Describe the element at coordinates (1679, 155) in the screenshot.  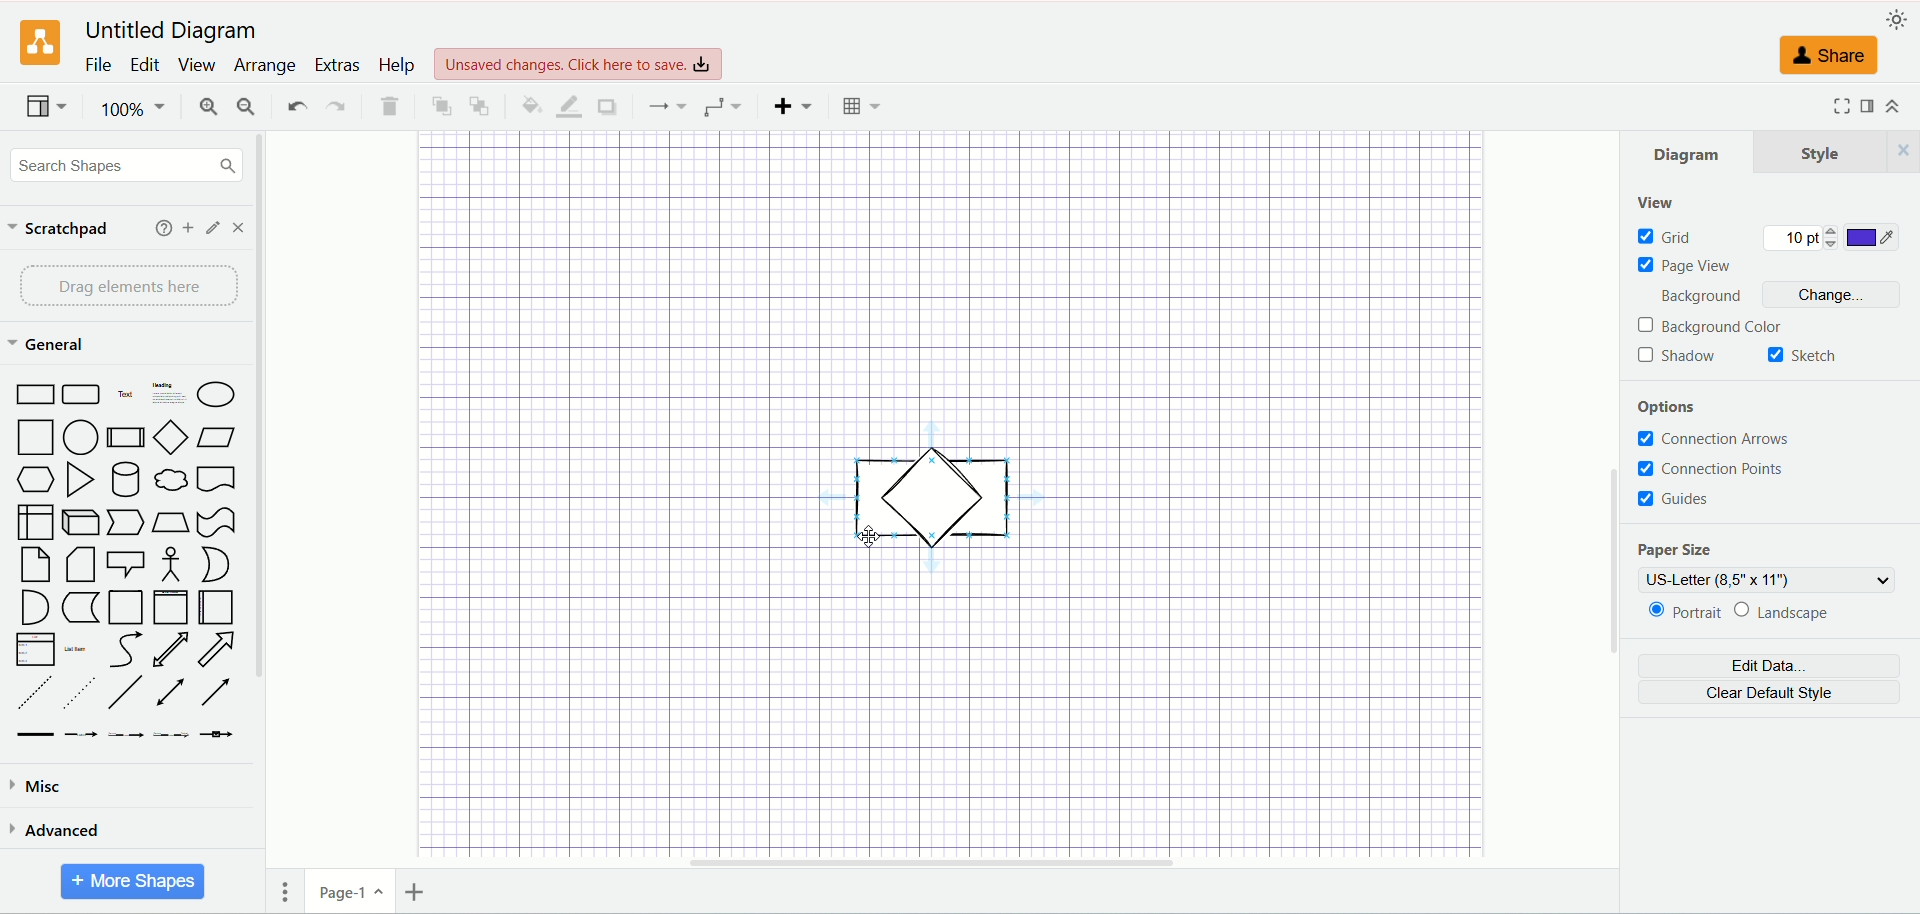
I see `diagram` at that location.